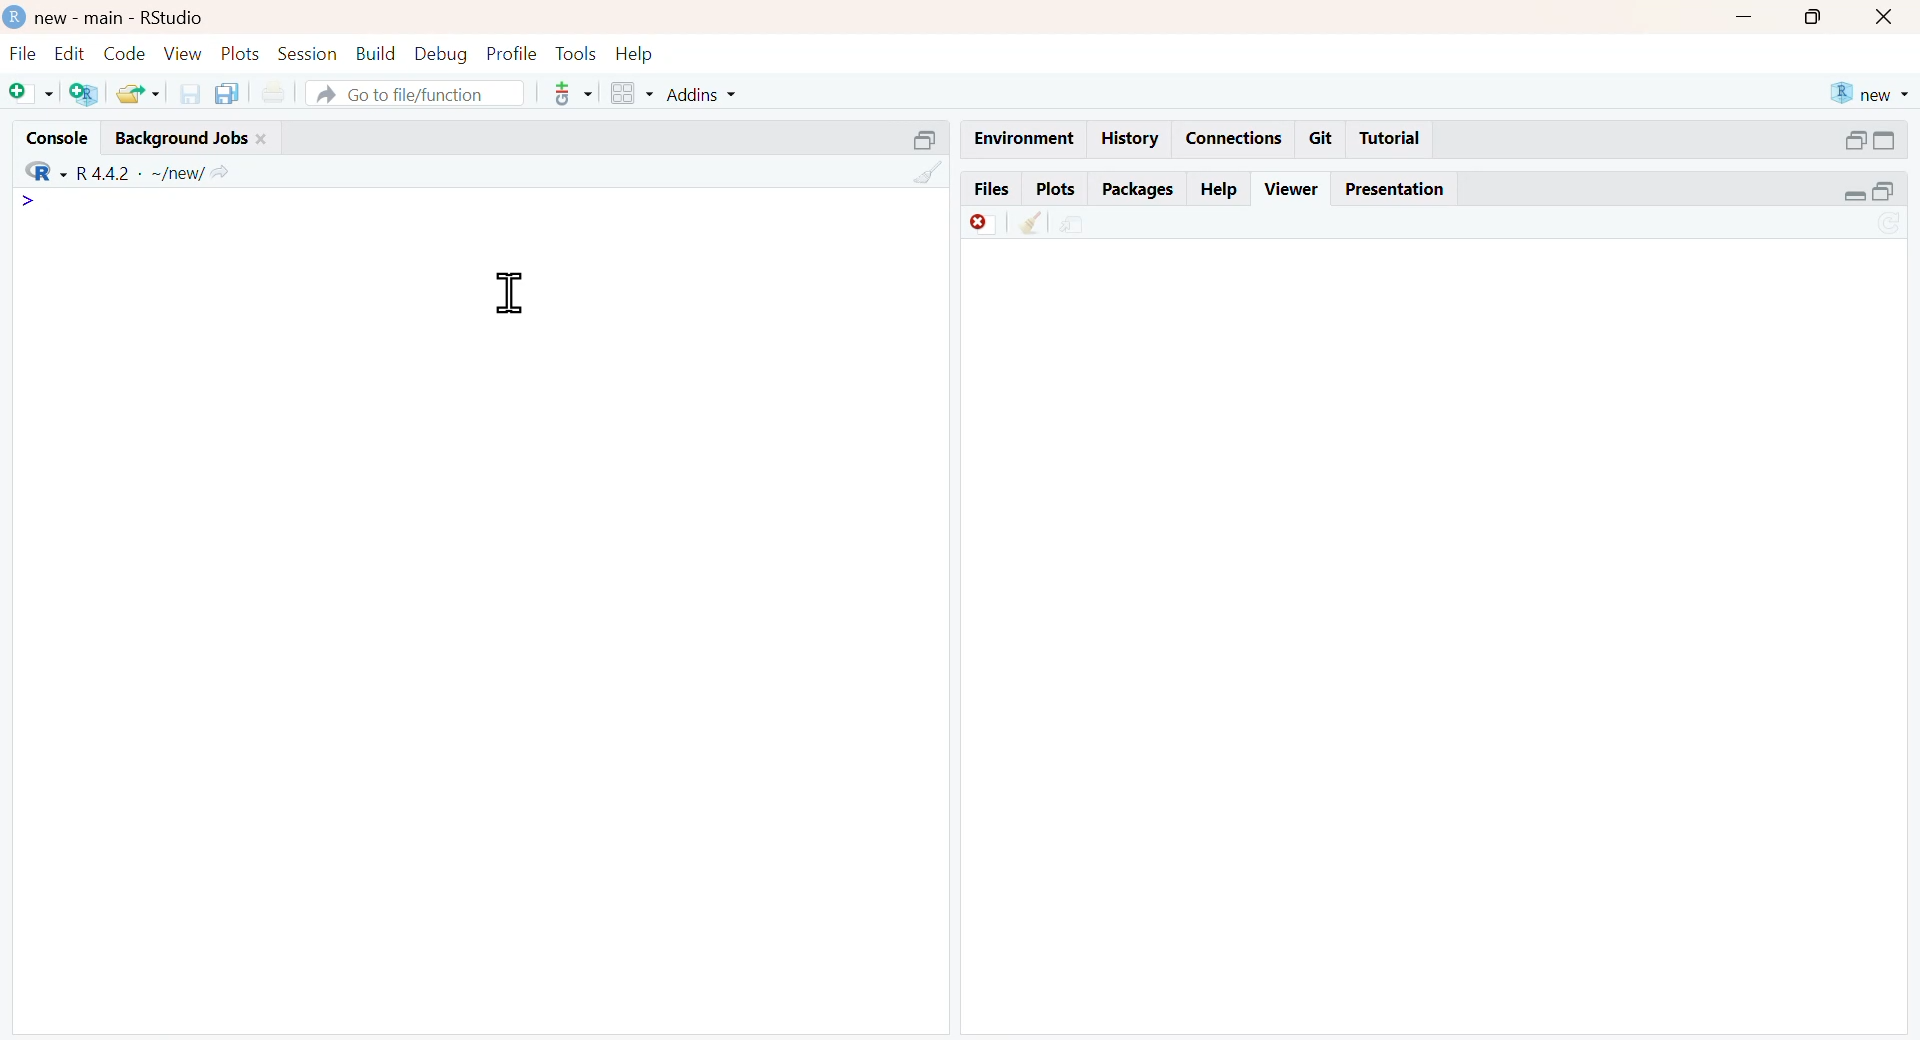 The height and width of the screenshot is (1040, 1920). I want to click on Minimize, so click(911, 137).